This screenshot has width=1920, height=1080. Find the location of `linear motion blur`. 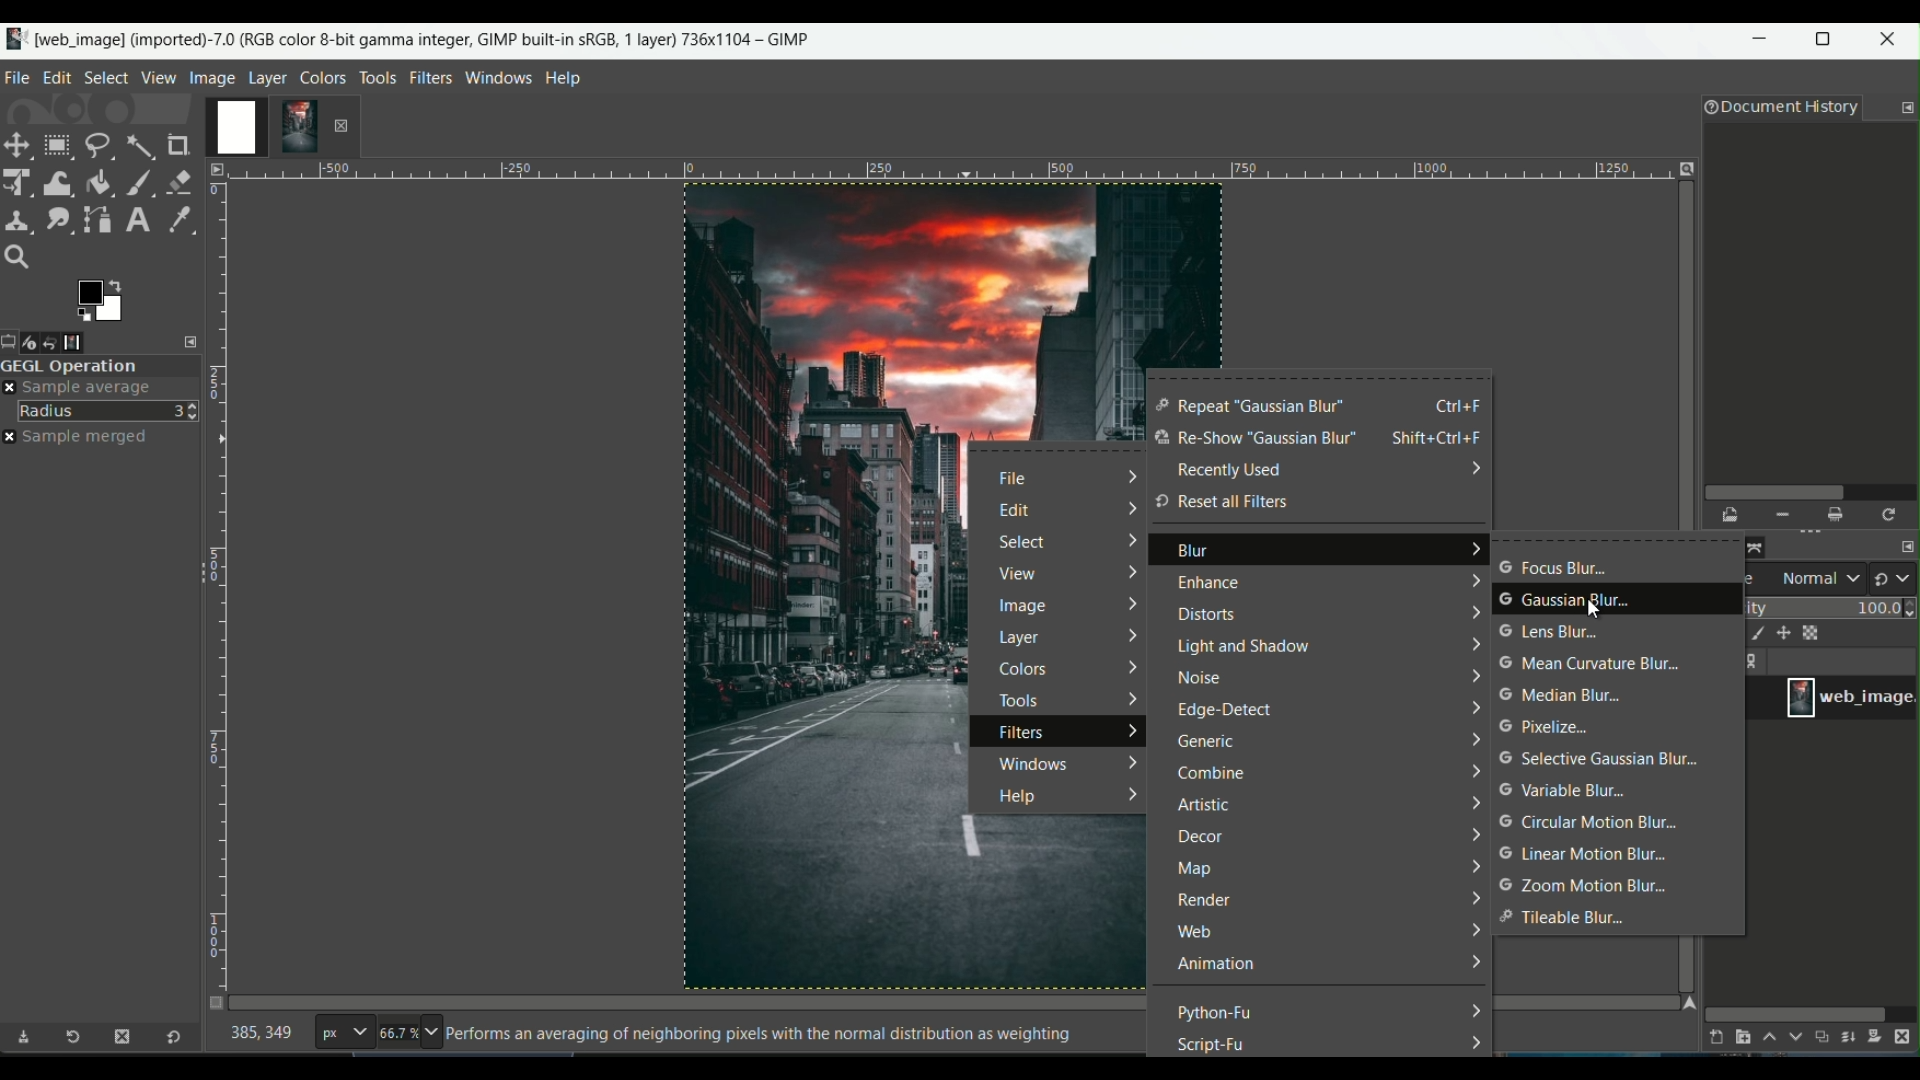

linear motion blur is located at coordinates (1582, 855).